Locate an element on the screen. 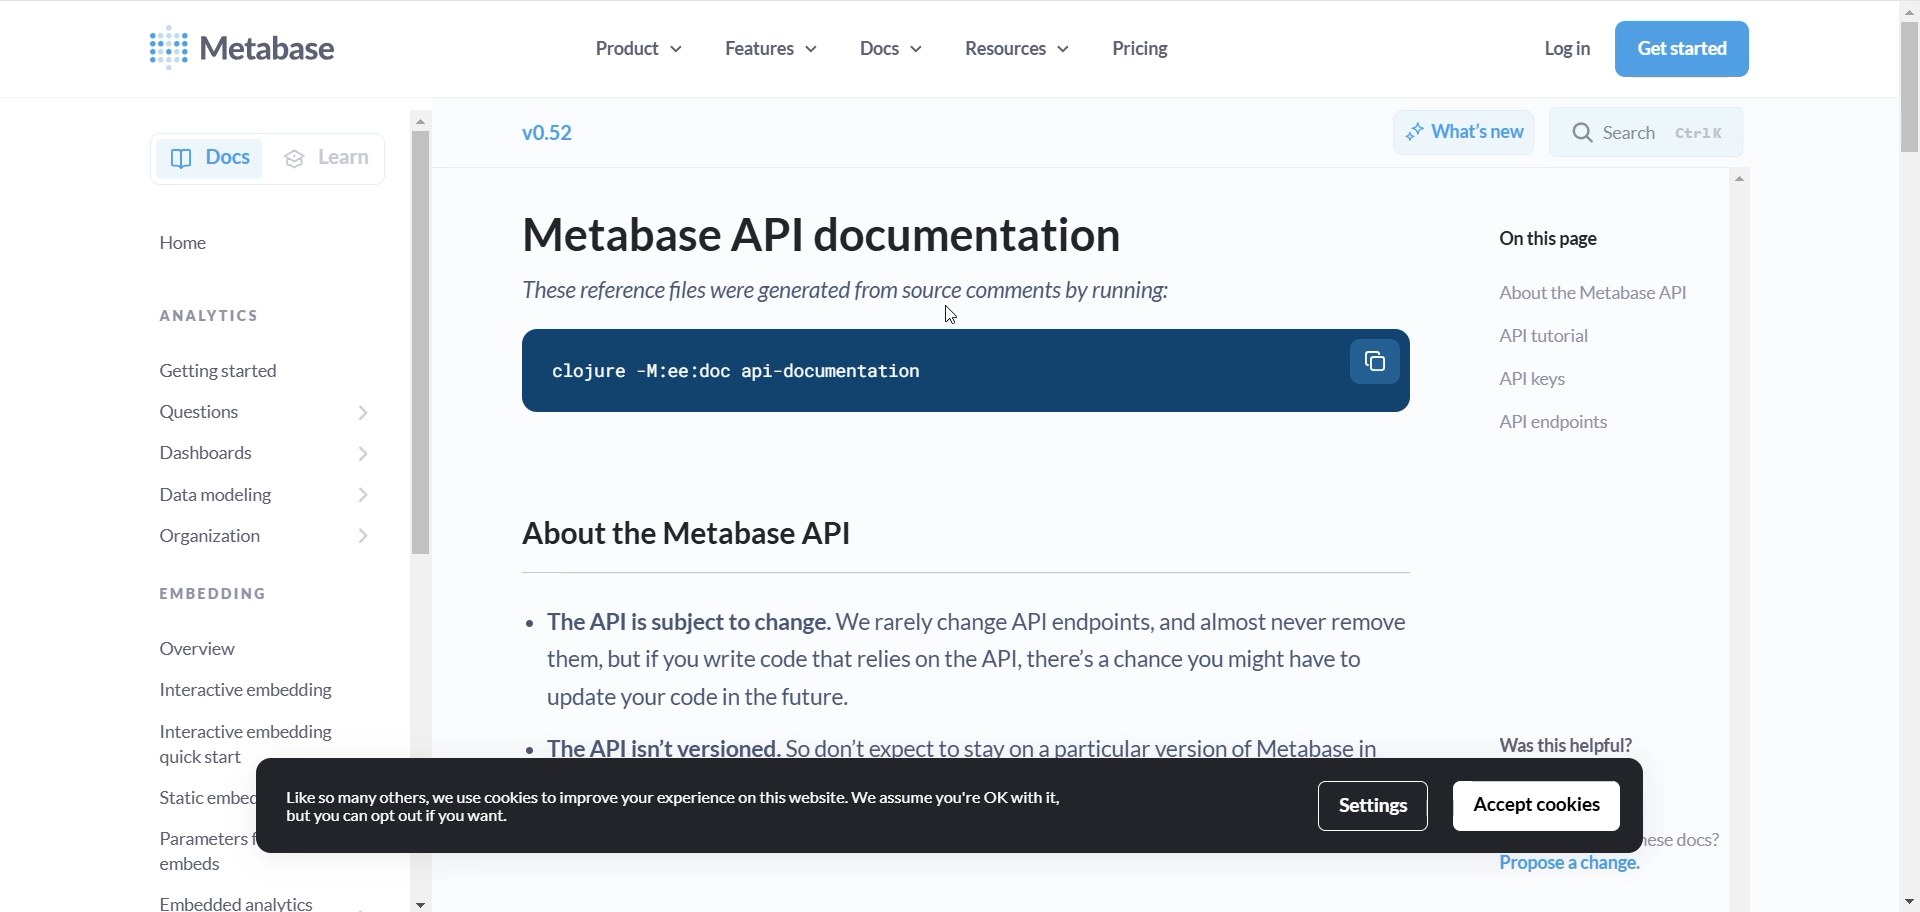 The image size is (1920, 912). features is located at coordinates (777, 53).